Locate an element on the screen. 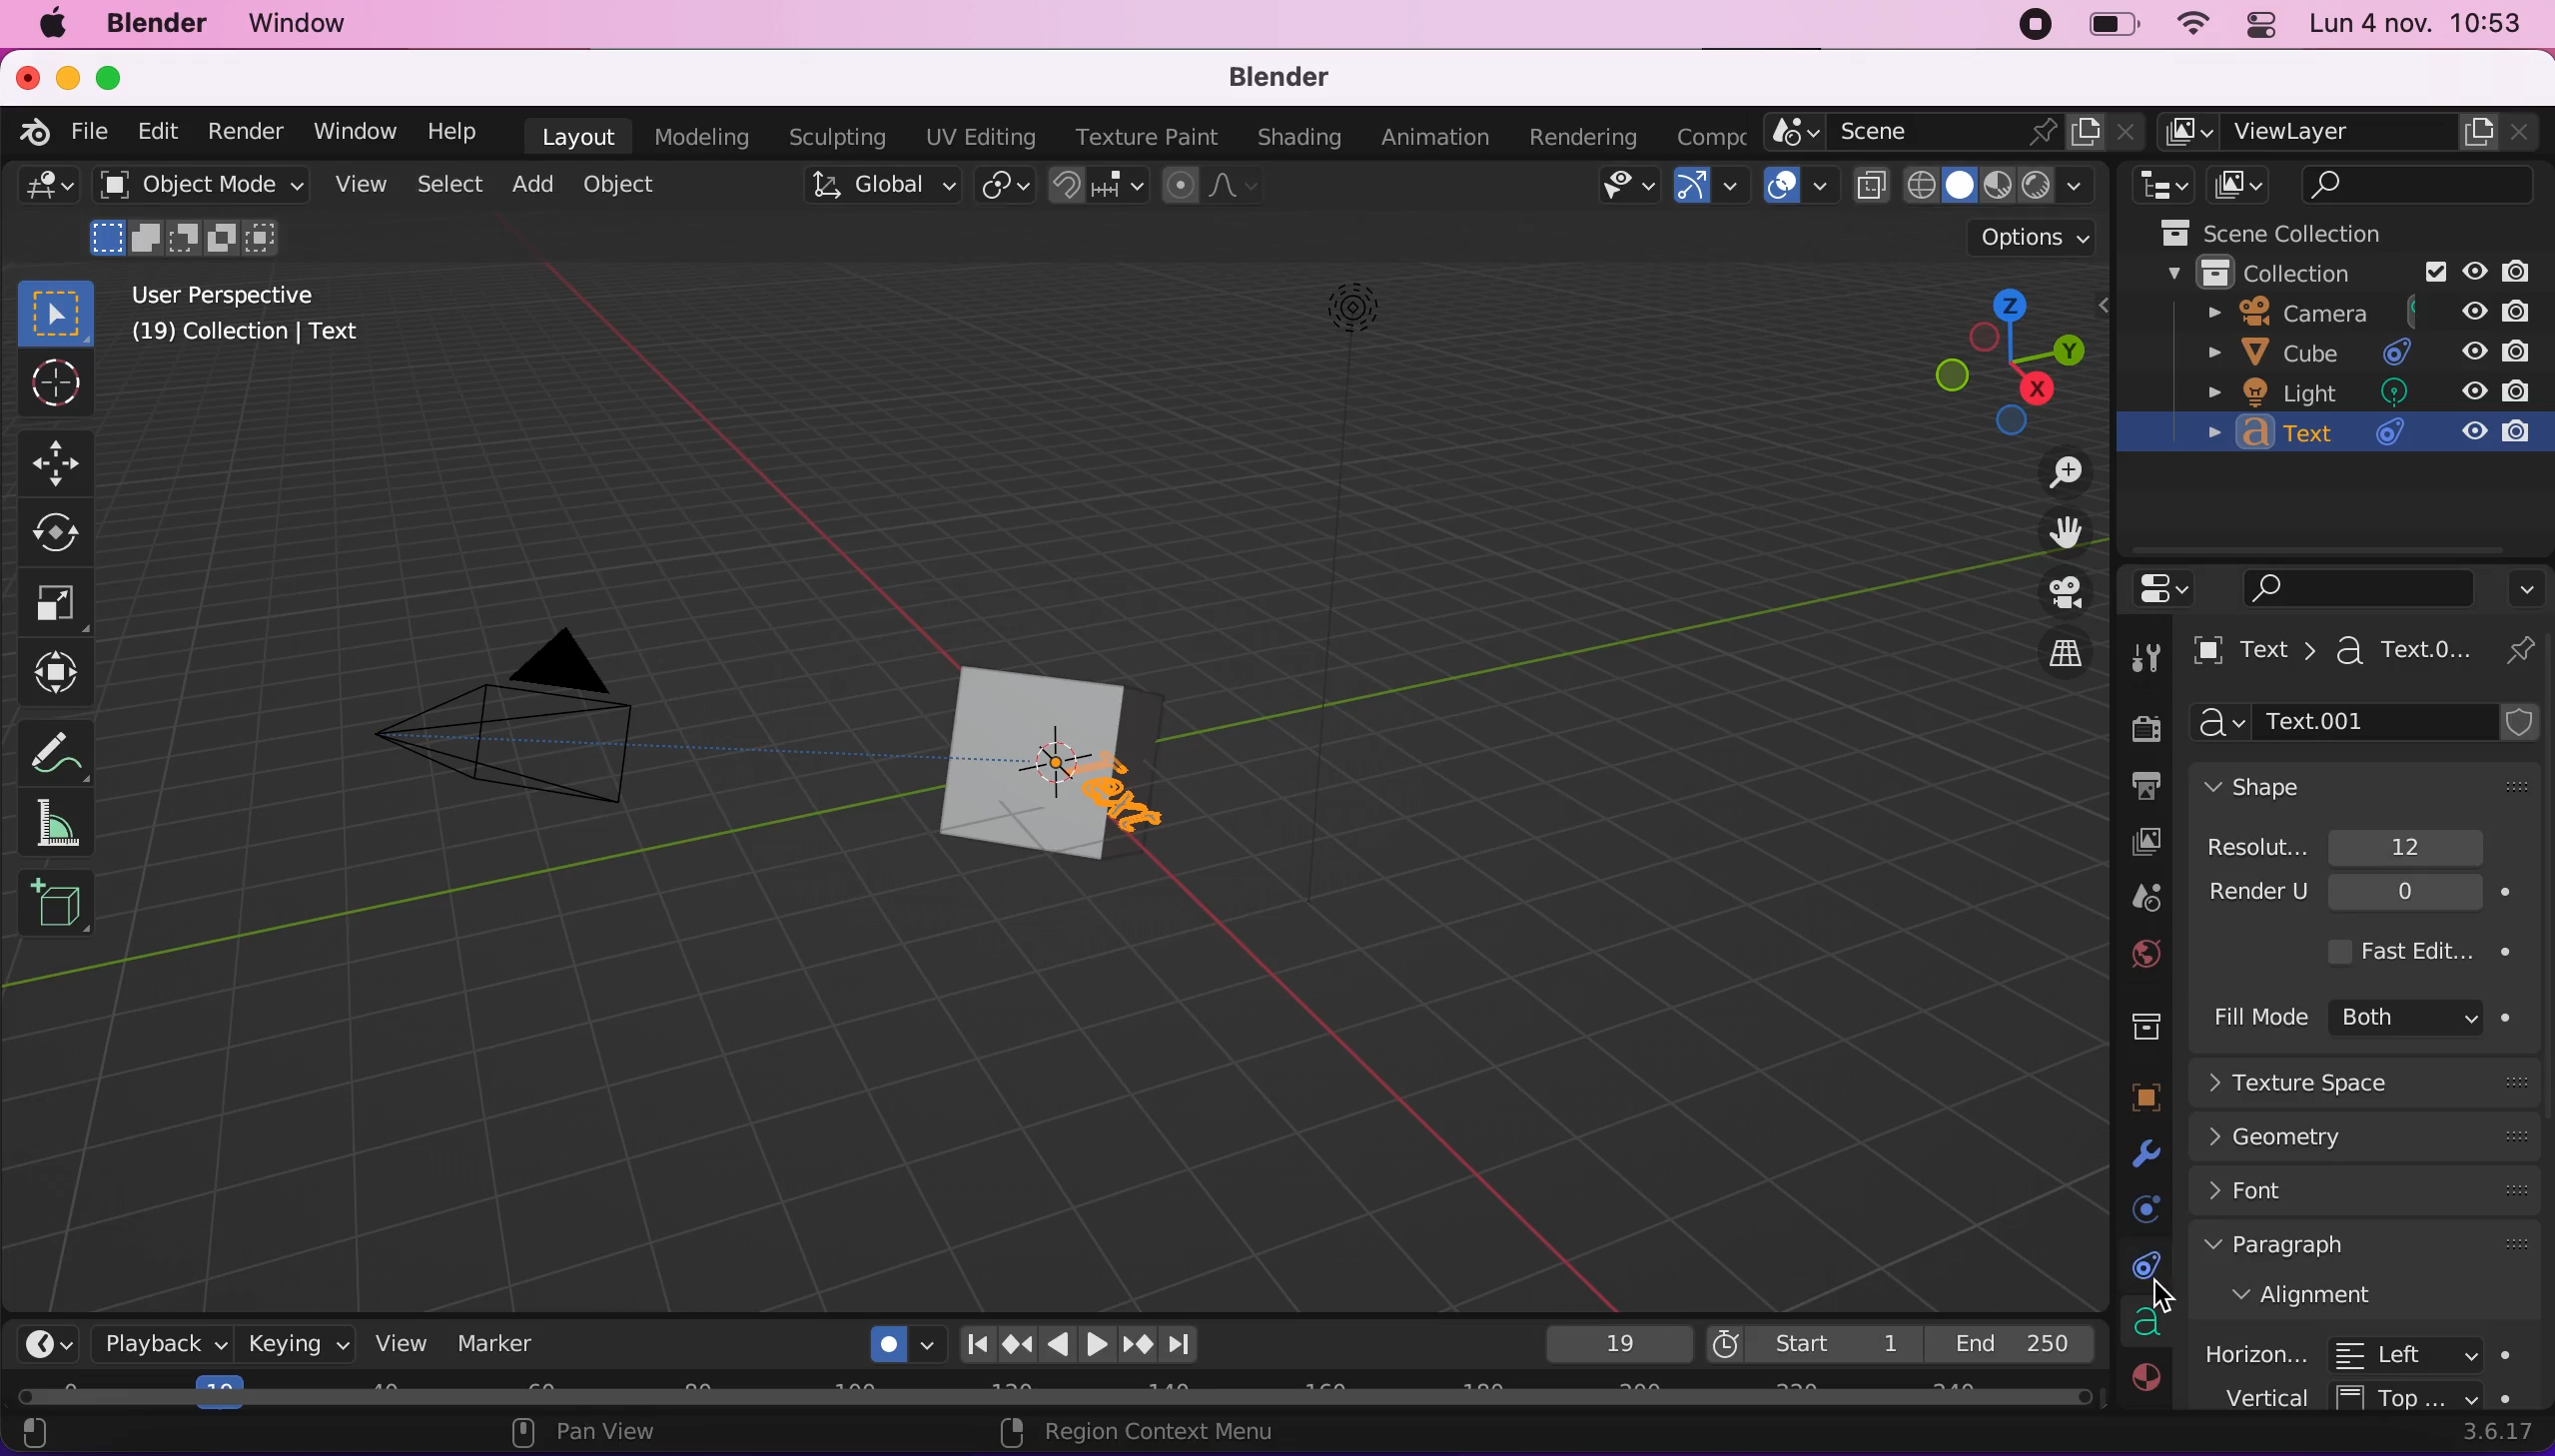  light is located at coordinates (2373, 392).